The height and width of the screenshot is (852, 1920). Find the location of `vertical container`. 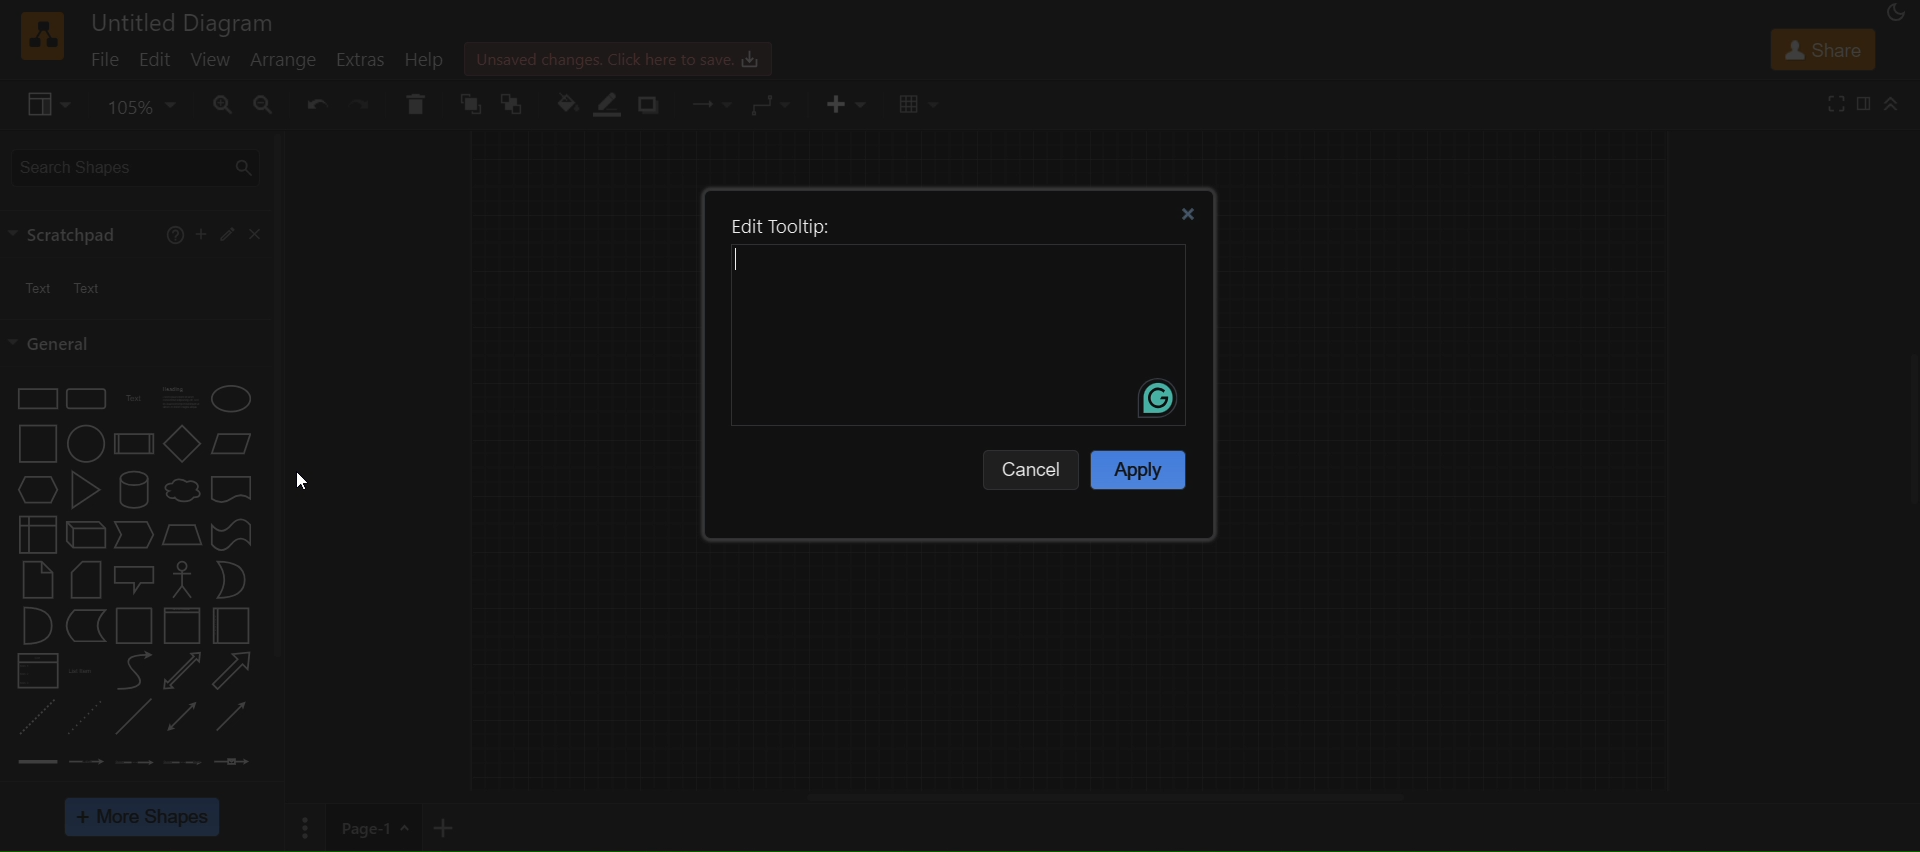

vertical container is located at coordinates (181, 626).